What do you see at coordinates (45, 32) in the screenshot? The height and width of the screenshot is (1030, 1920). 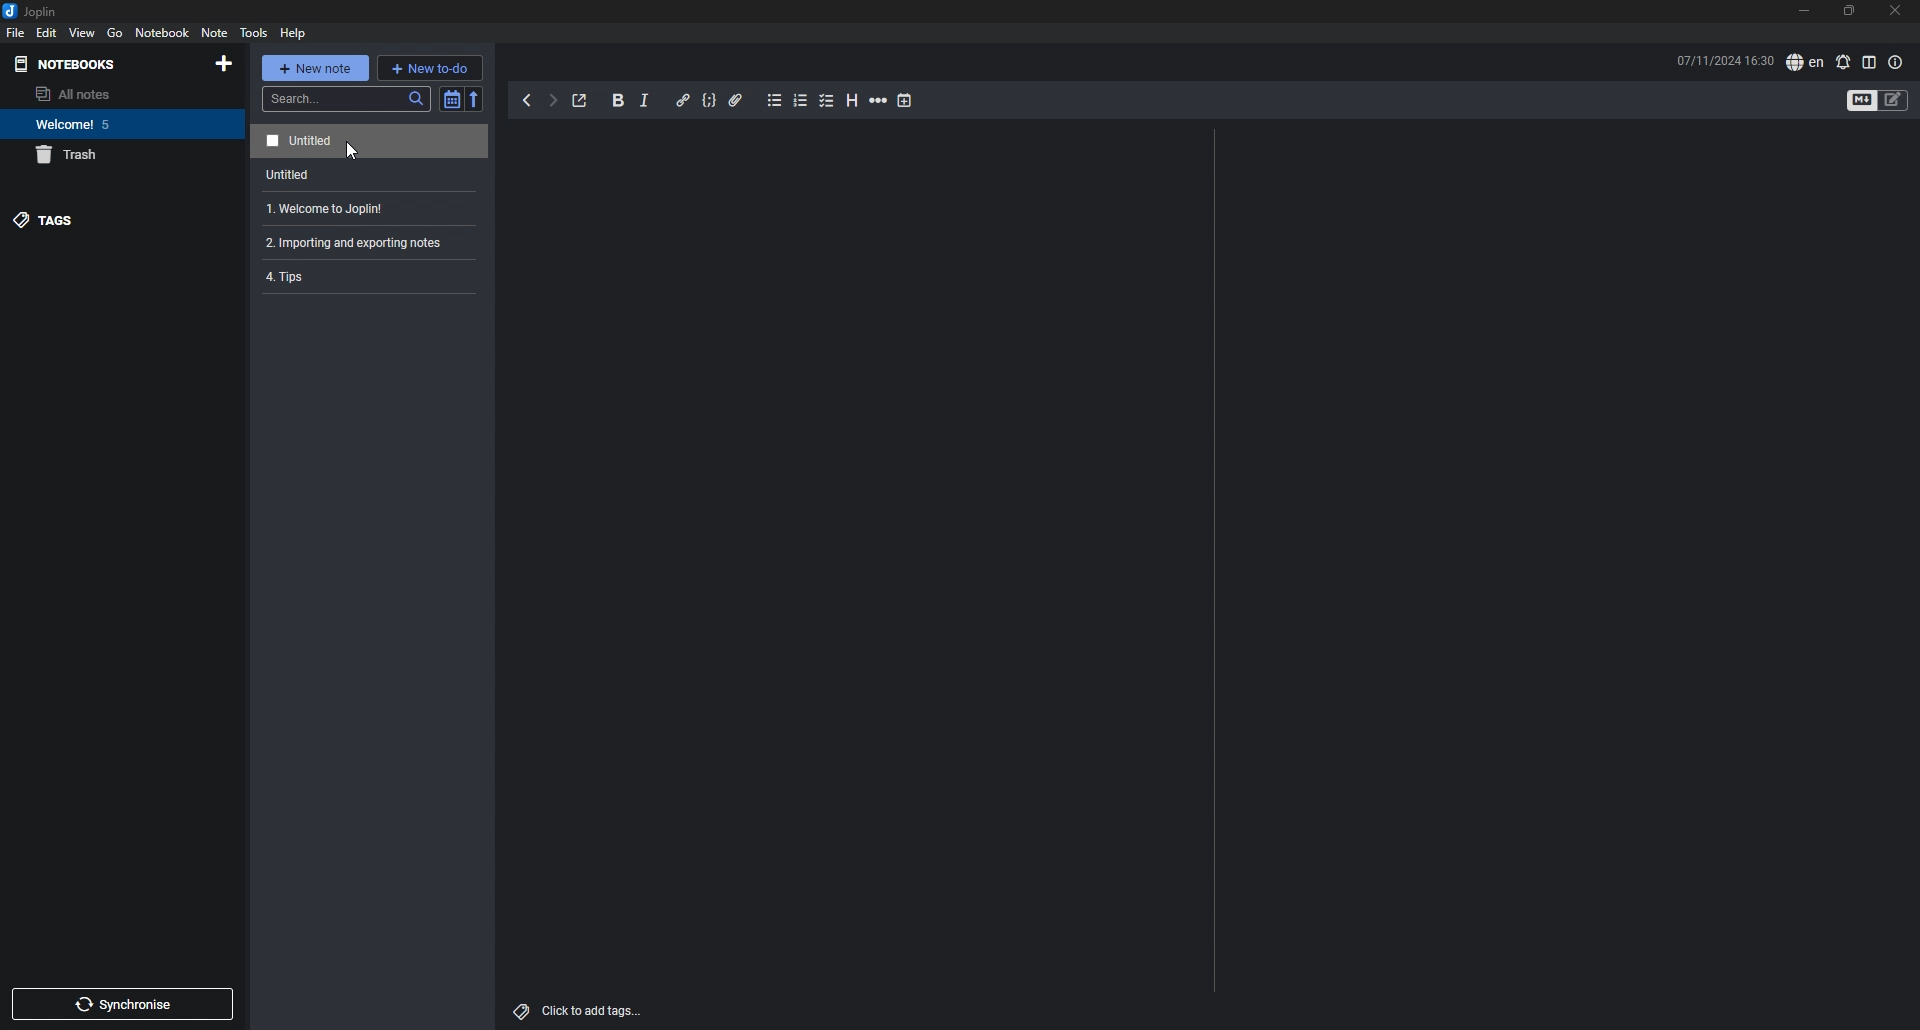 I see `edit` at bounding box center [45, 32].